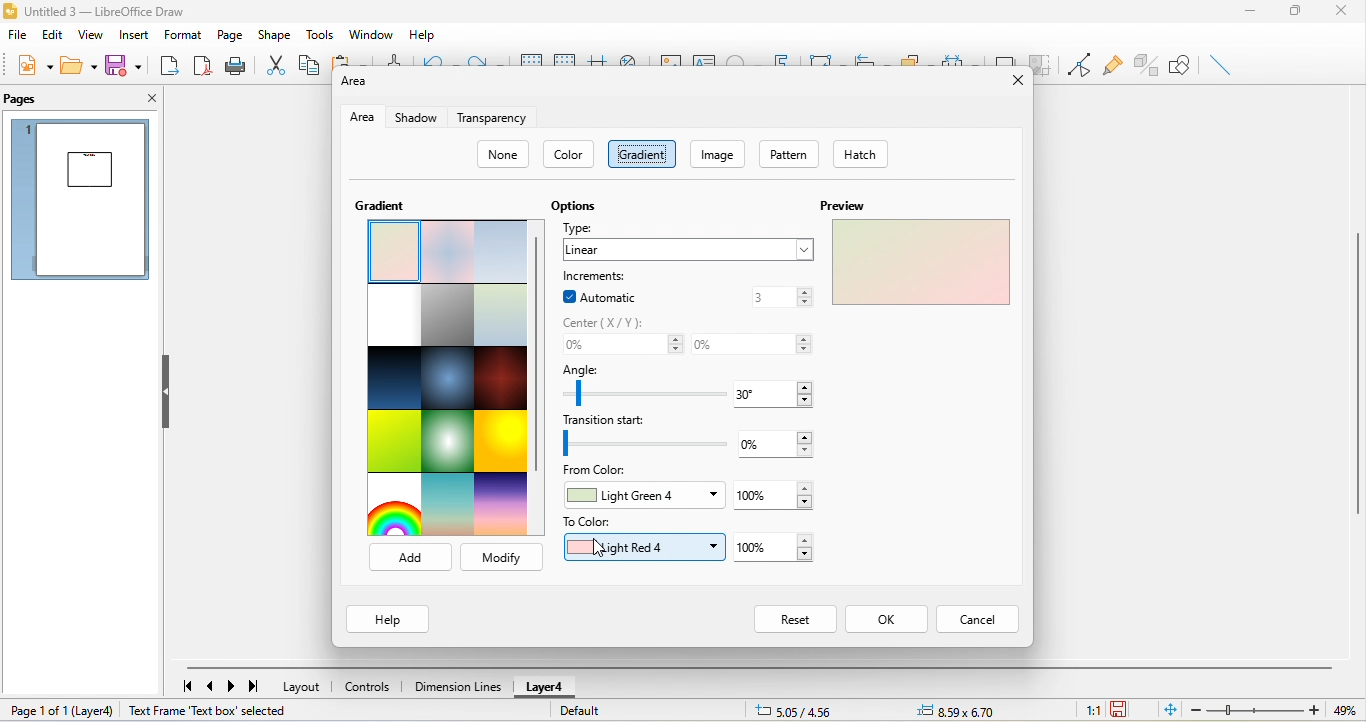  I want to click on image, so click(719, 153).